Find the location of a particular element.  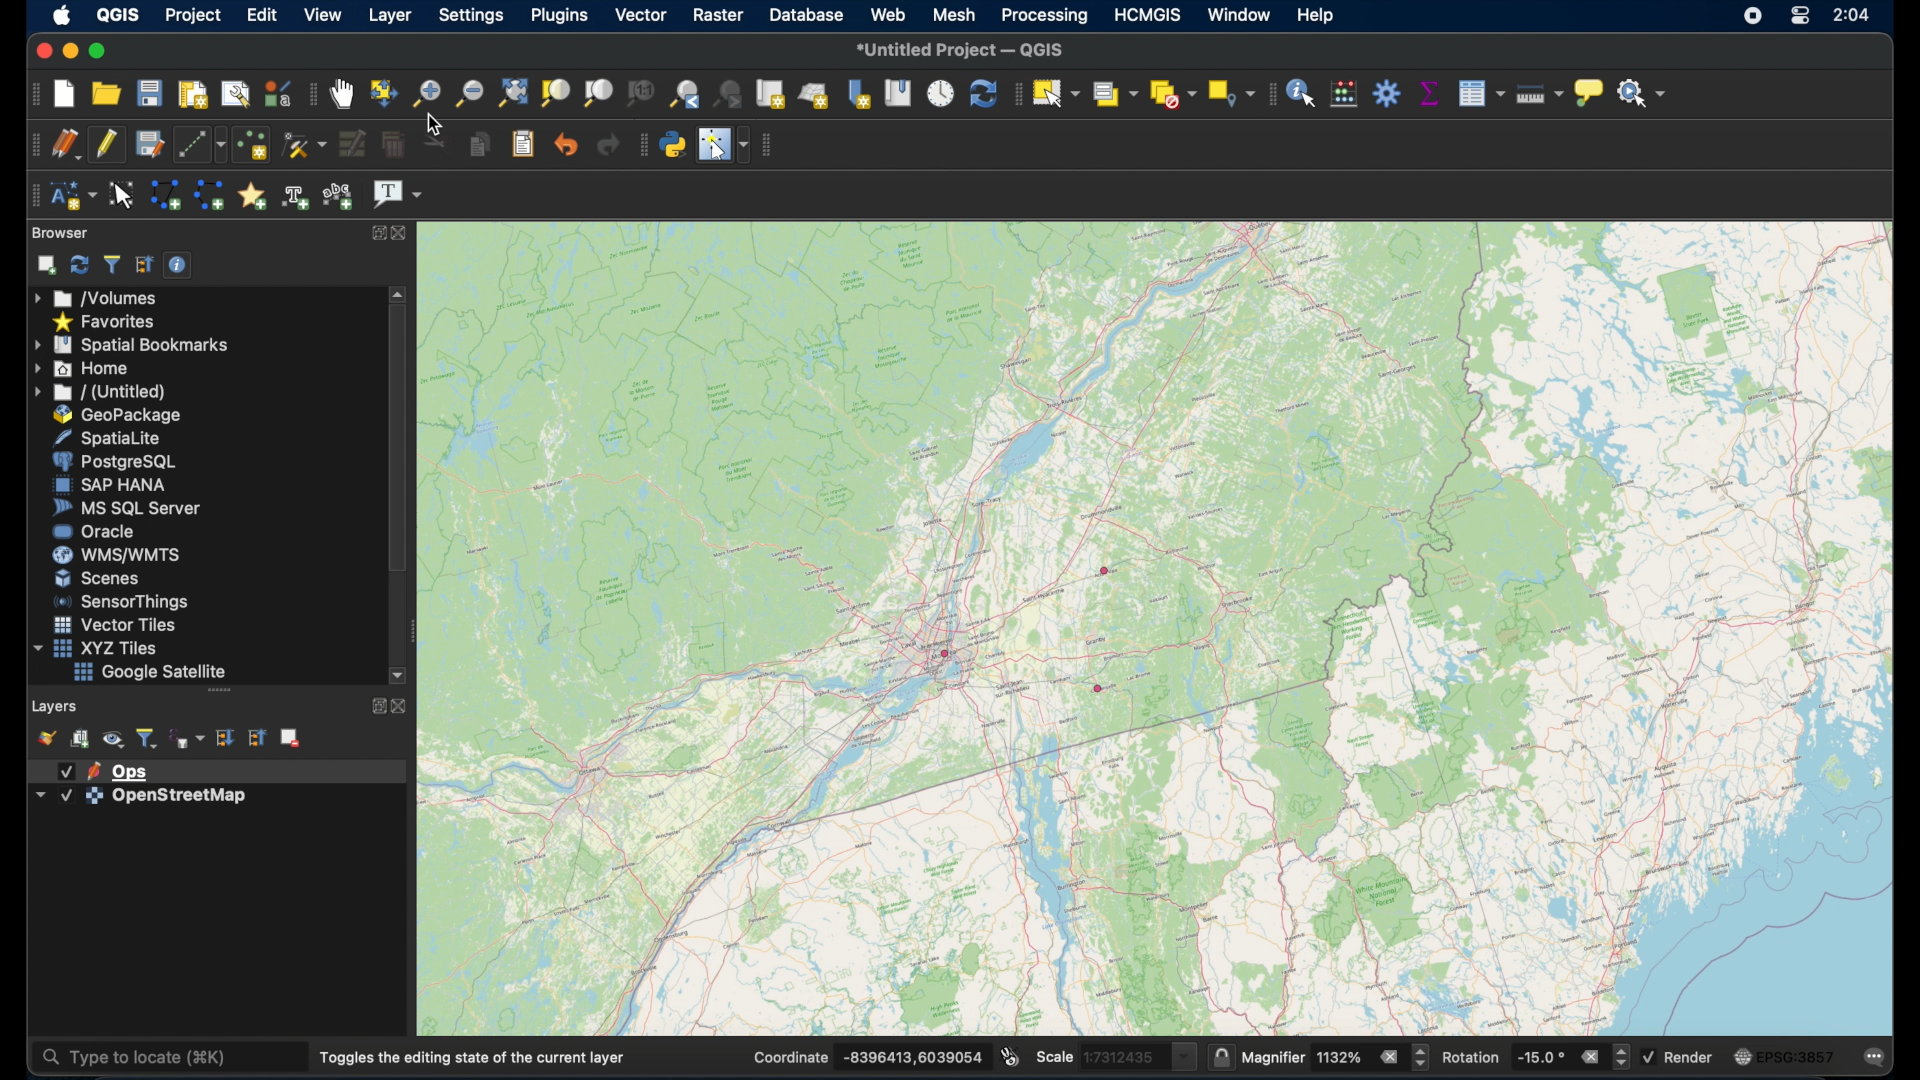

new print layout is located at coordinates (193, 92).